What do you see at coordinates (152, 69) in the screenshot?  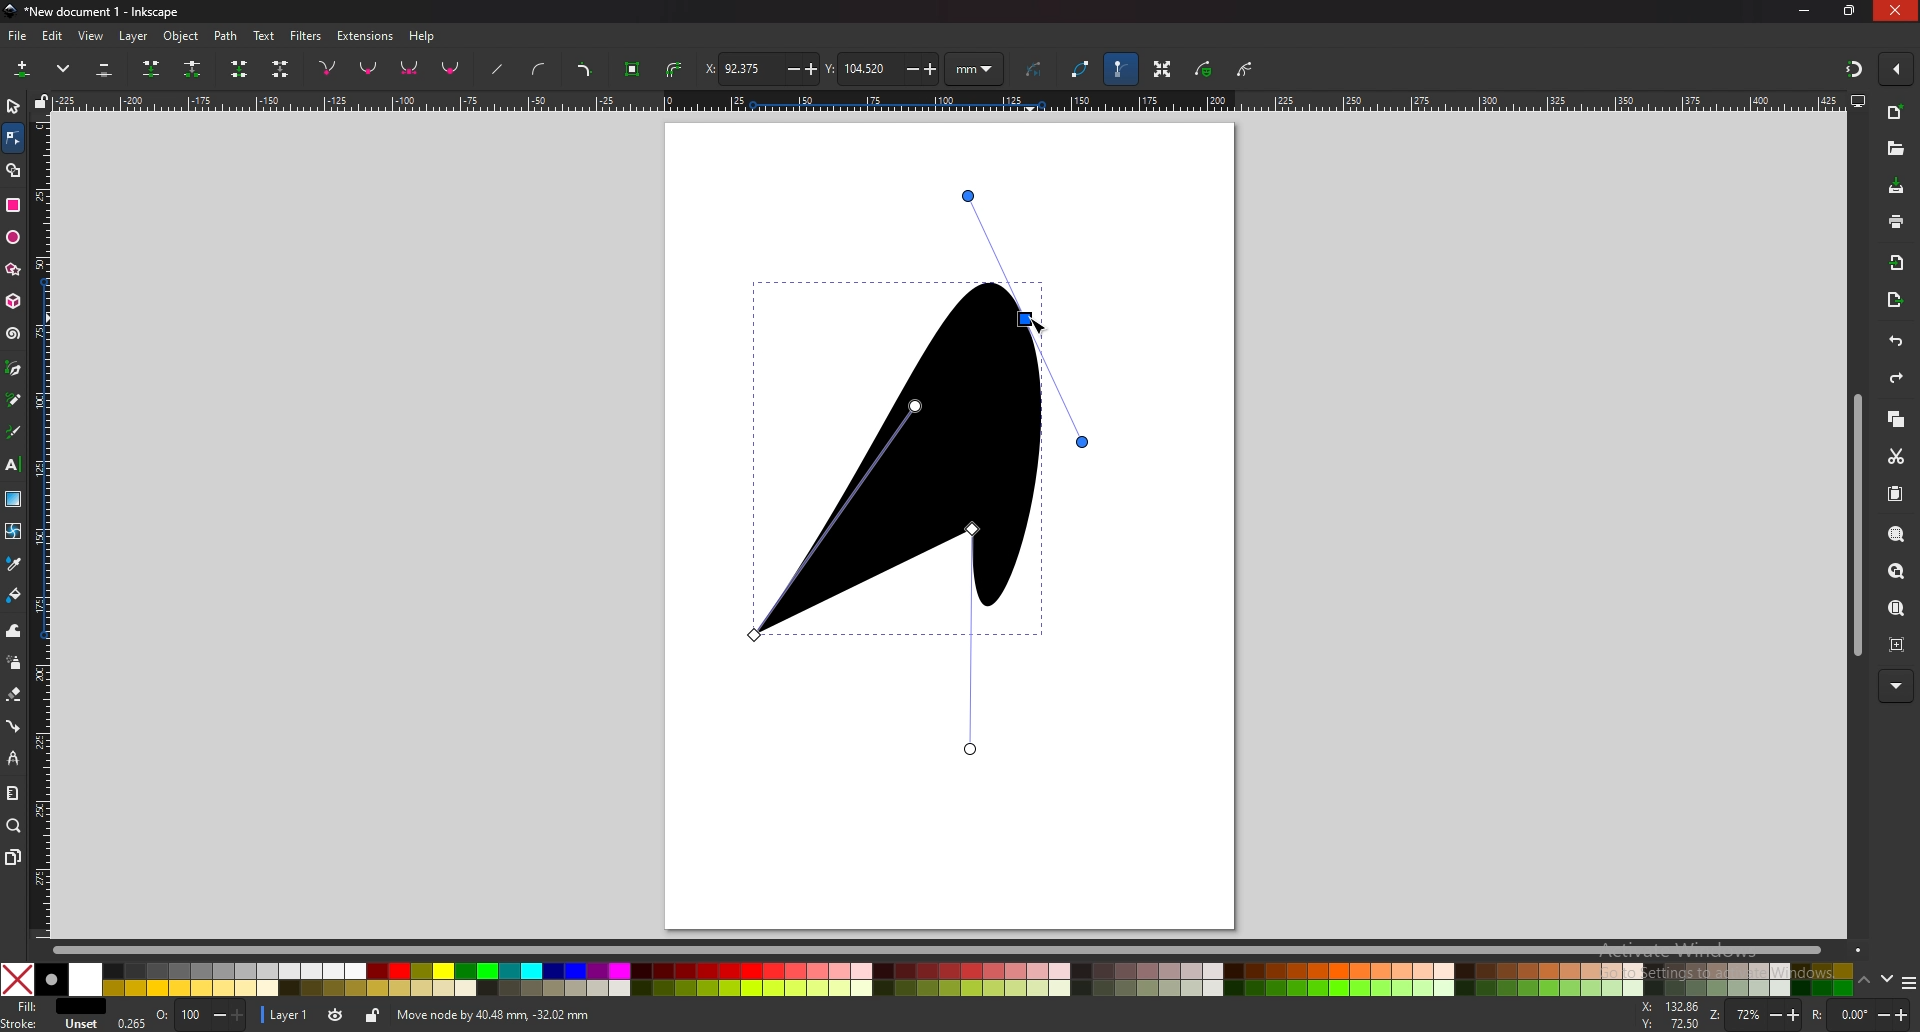 I see `join selected nodes` at bounding box center [152, 69].